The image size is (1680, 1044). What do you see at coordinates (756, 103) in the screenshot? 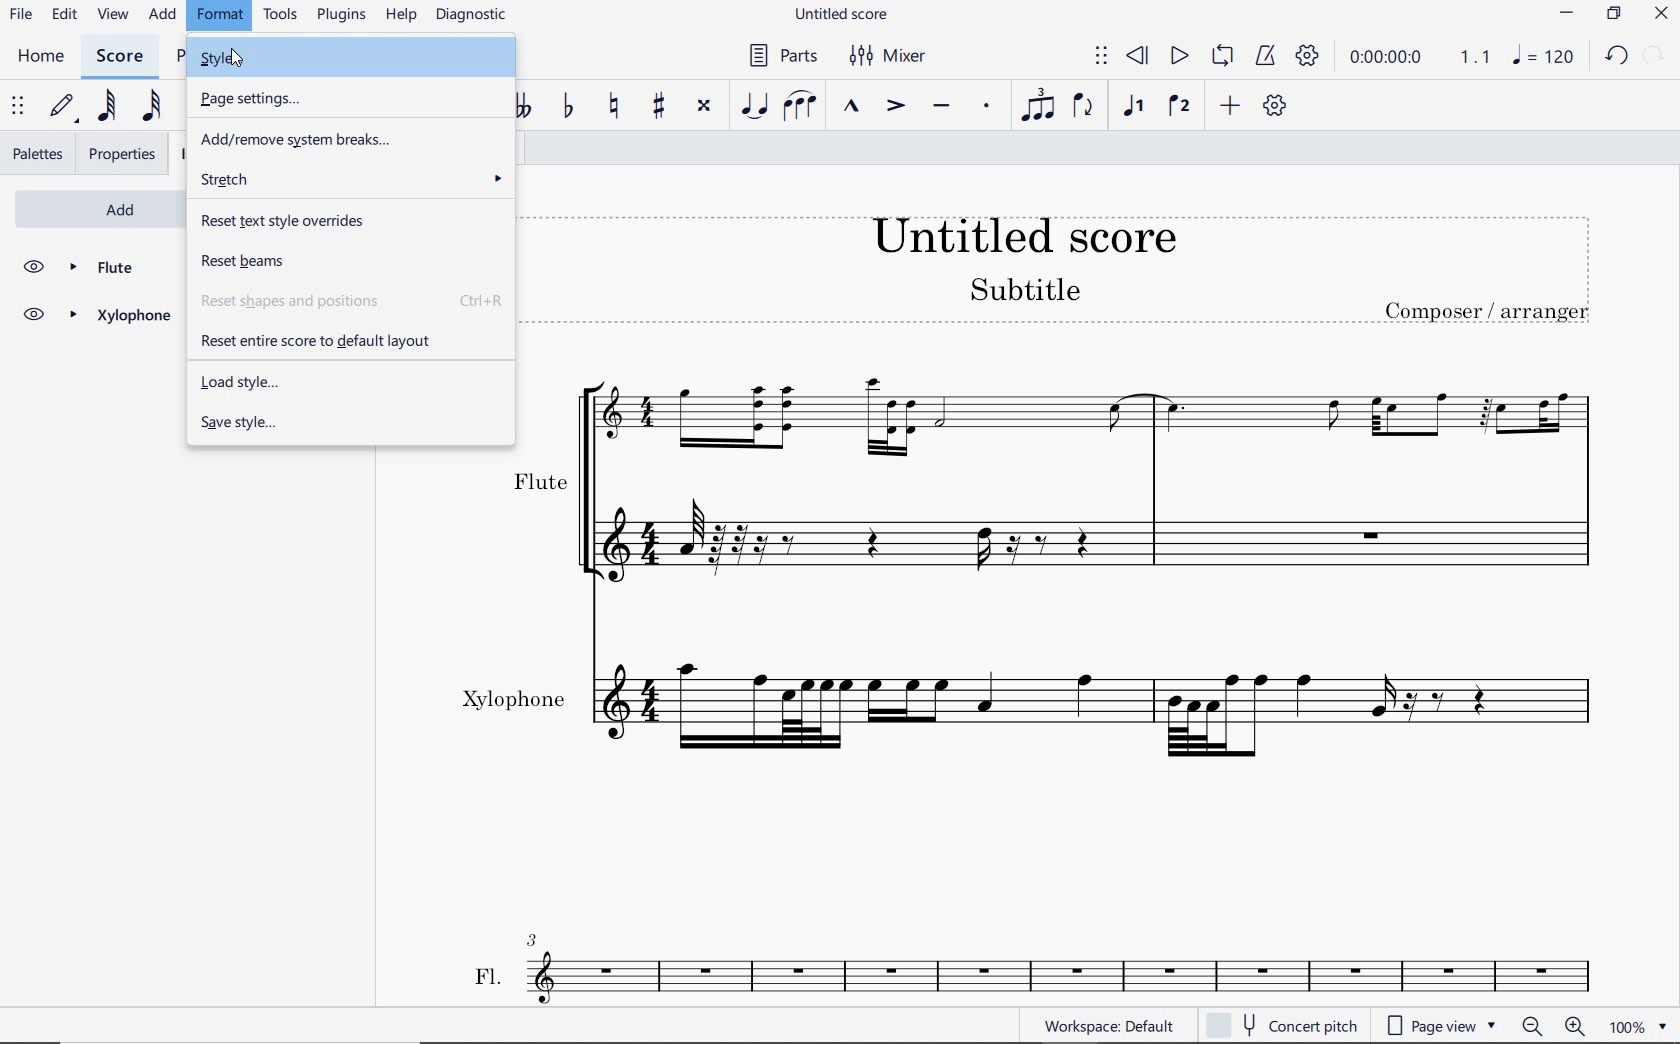
I see `TIE` at bounding box center [756, 103].